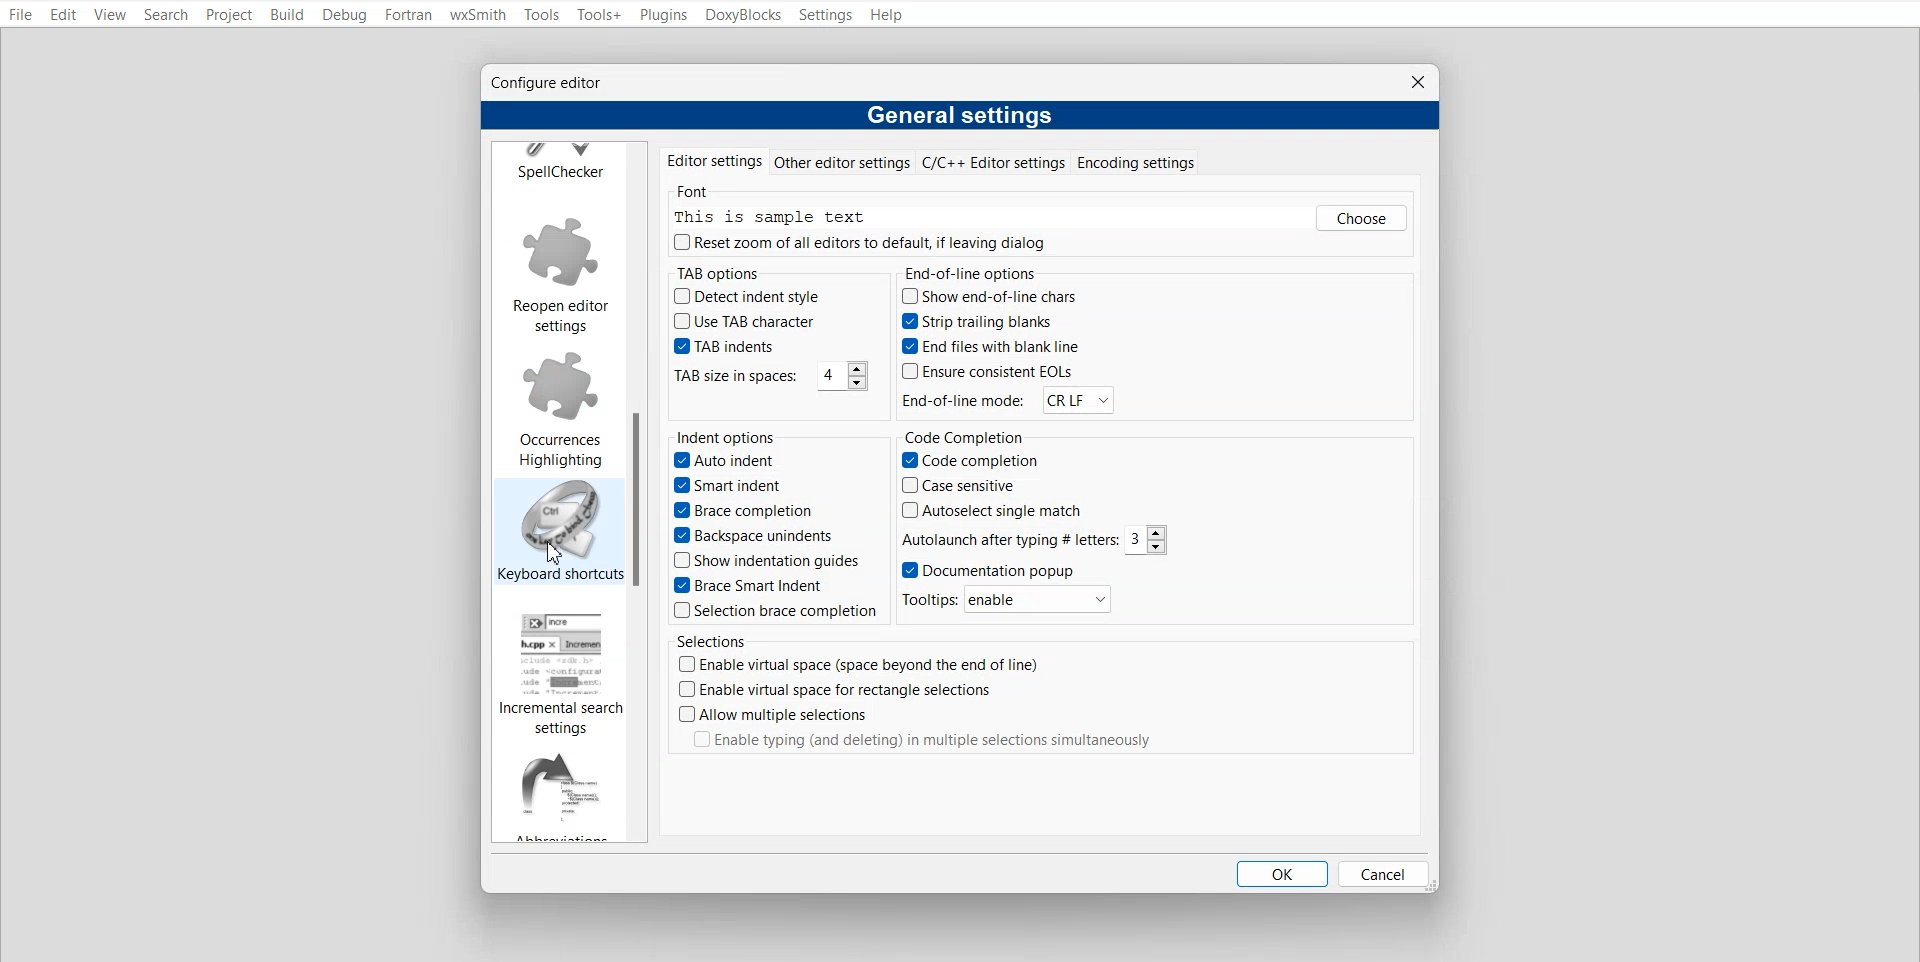 Image resolution: width=1920 pixels, height=962 pixels. What do you see at coordinates (742, 320) in the screenshot?
I see `Use TAB character` at bounding box center [742, 320].